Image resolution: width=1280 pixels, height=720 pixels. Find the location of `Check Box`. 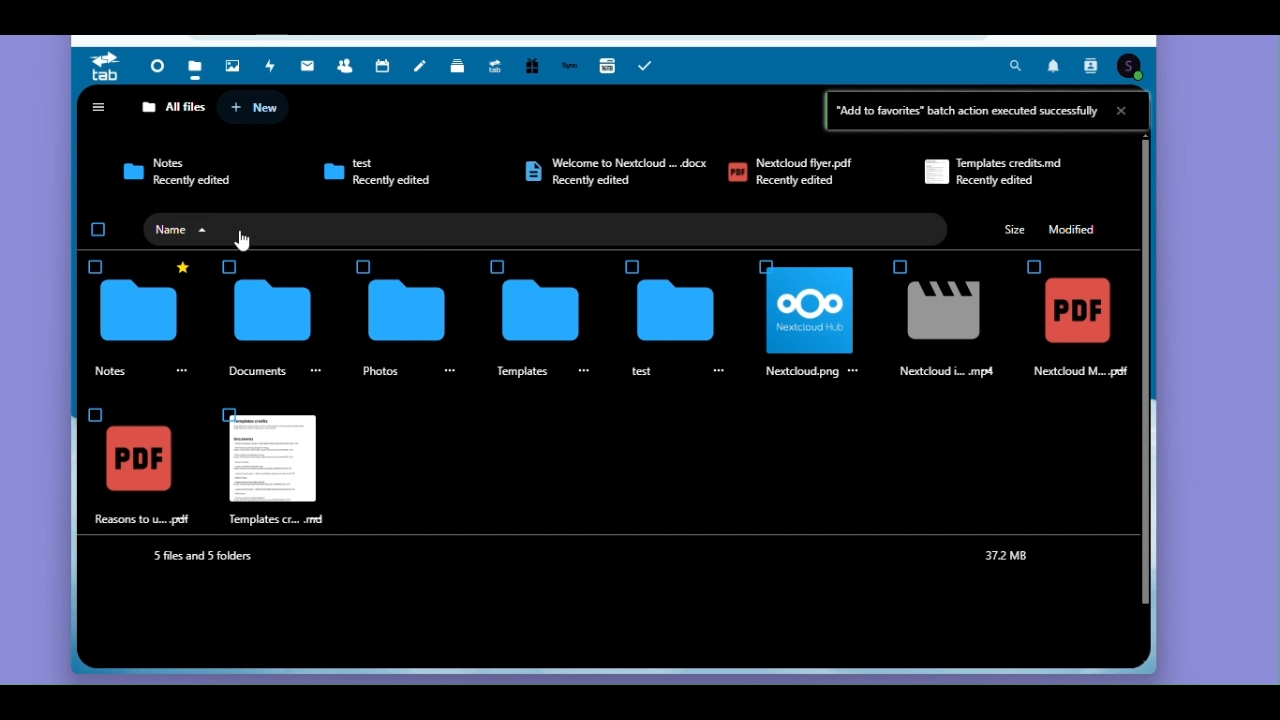

Check Box is located at coordinates (770, 263).